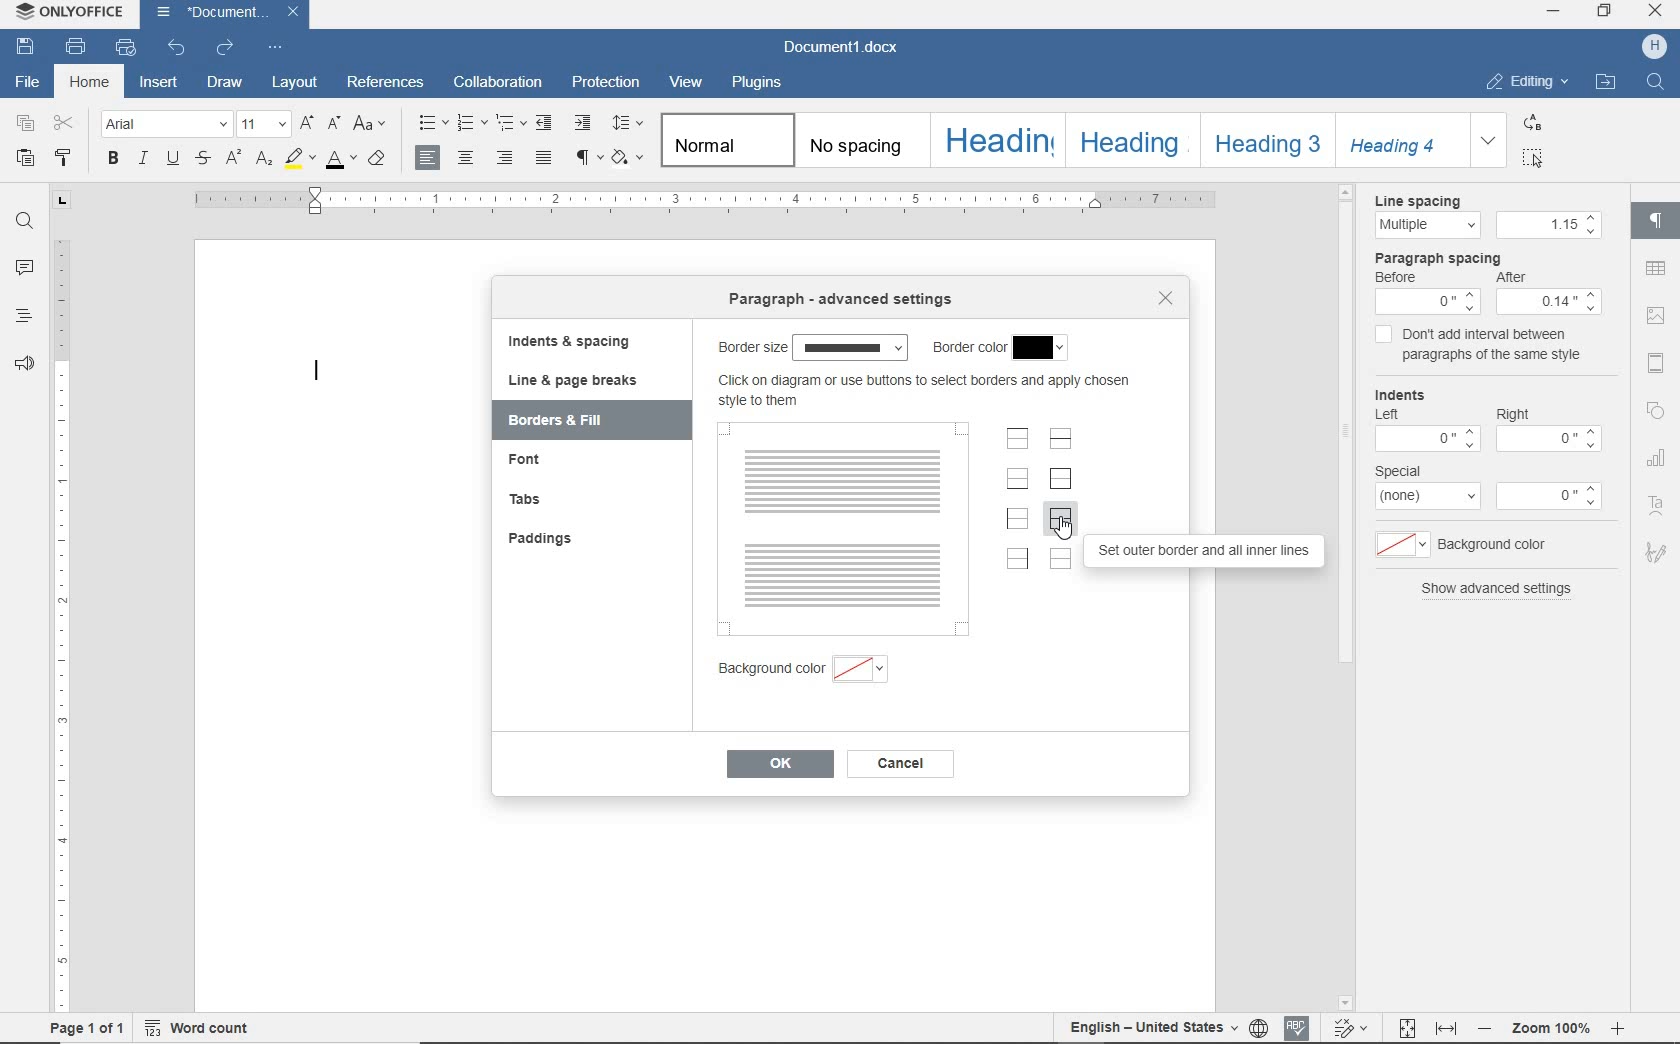 The width and height of the screenshot is (1680, 1044). I want to click on background color, so click(1483, 547).